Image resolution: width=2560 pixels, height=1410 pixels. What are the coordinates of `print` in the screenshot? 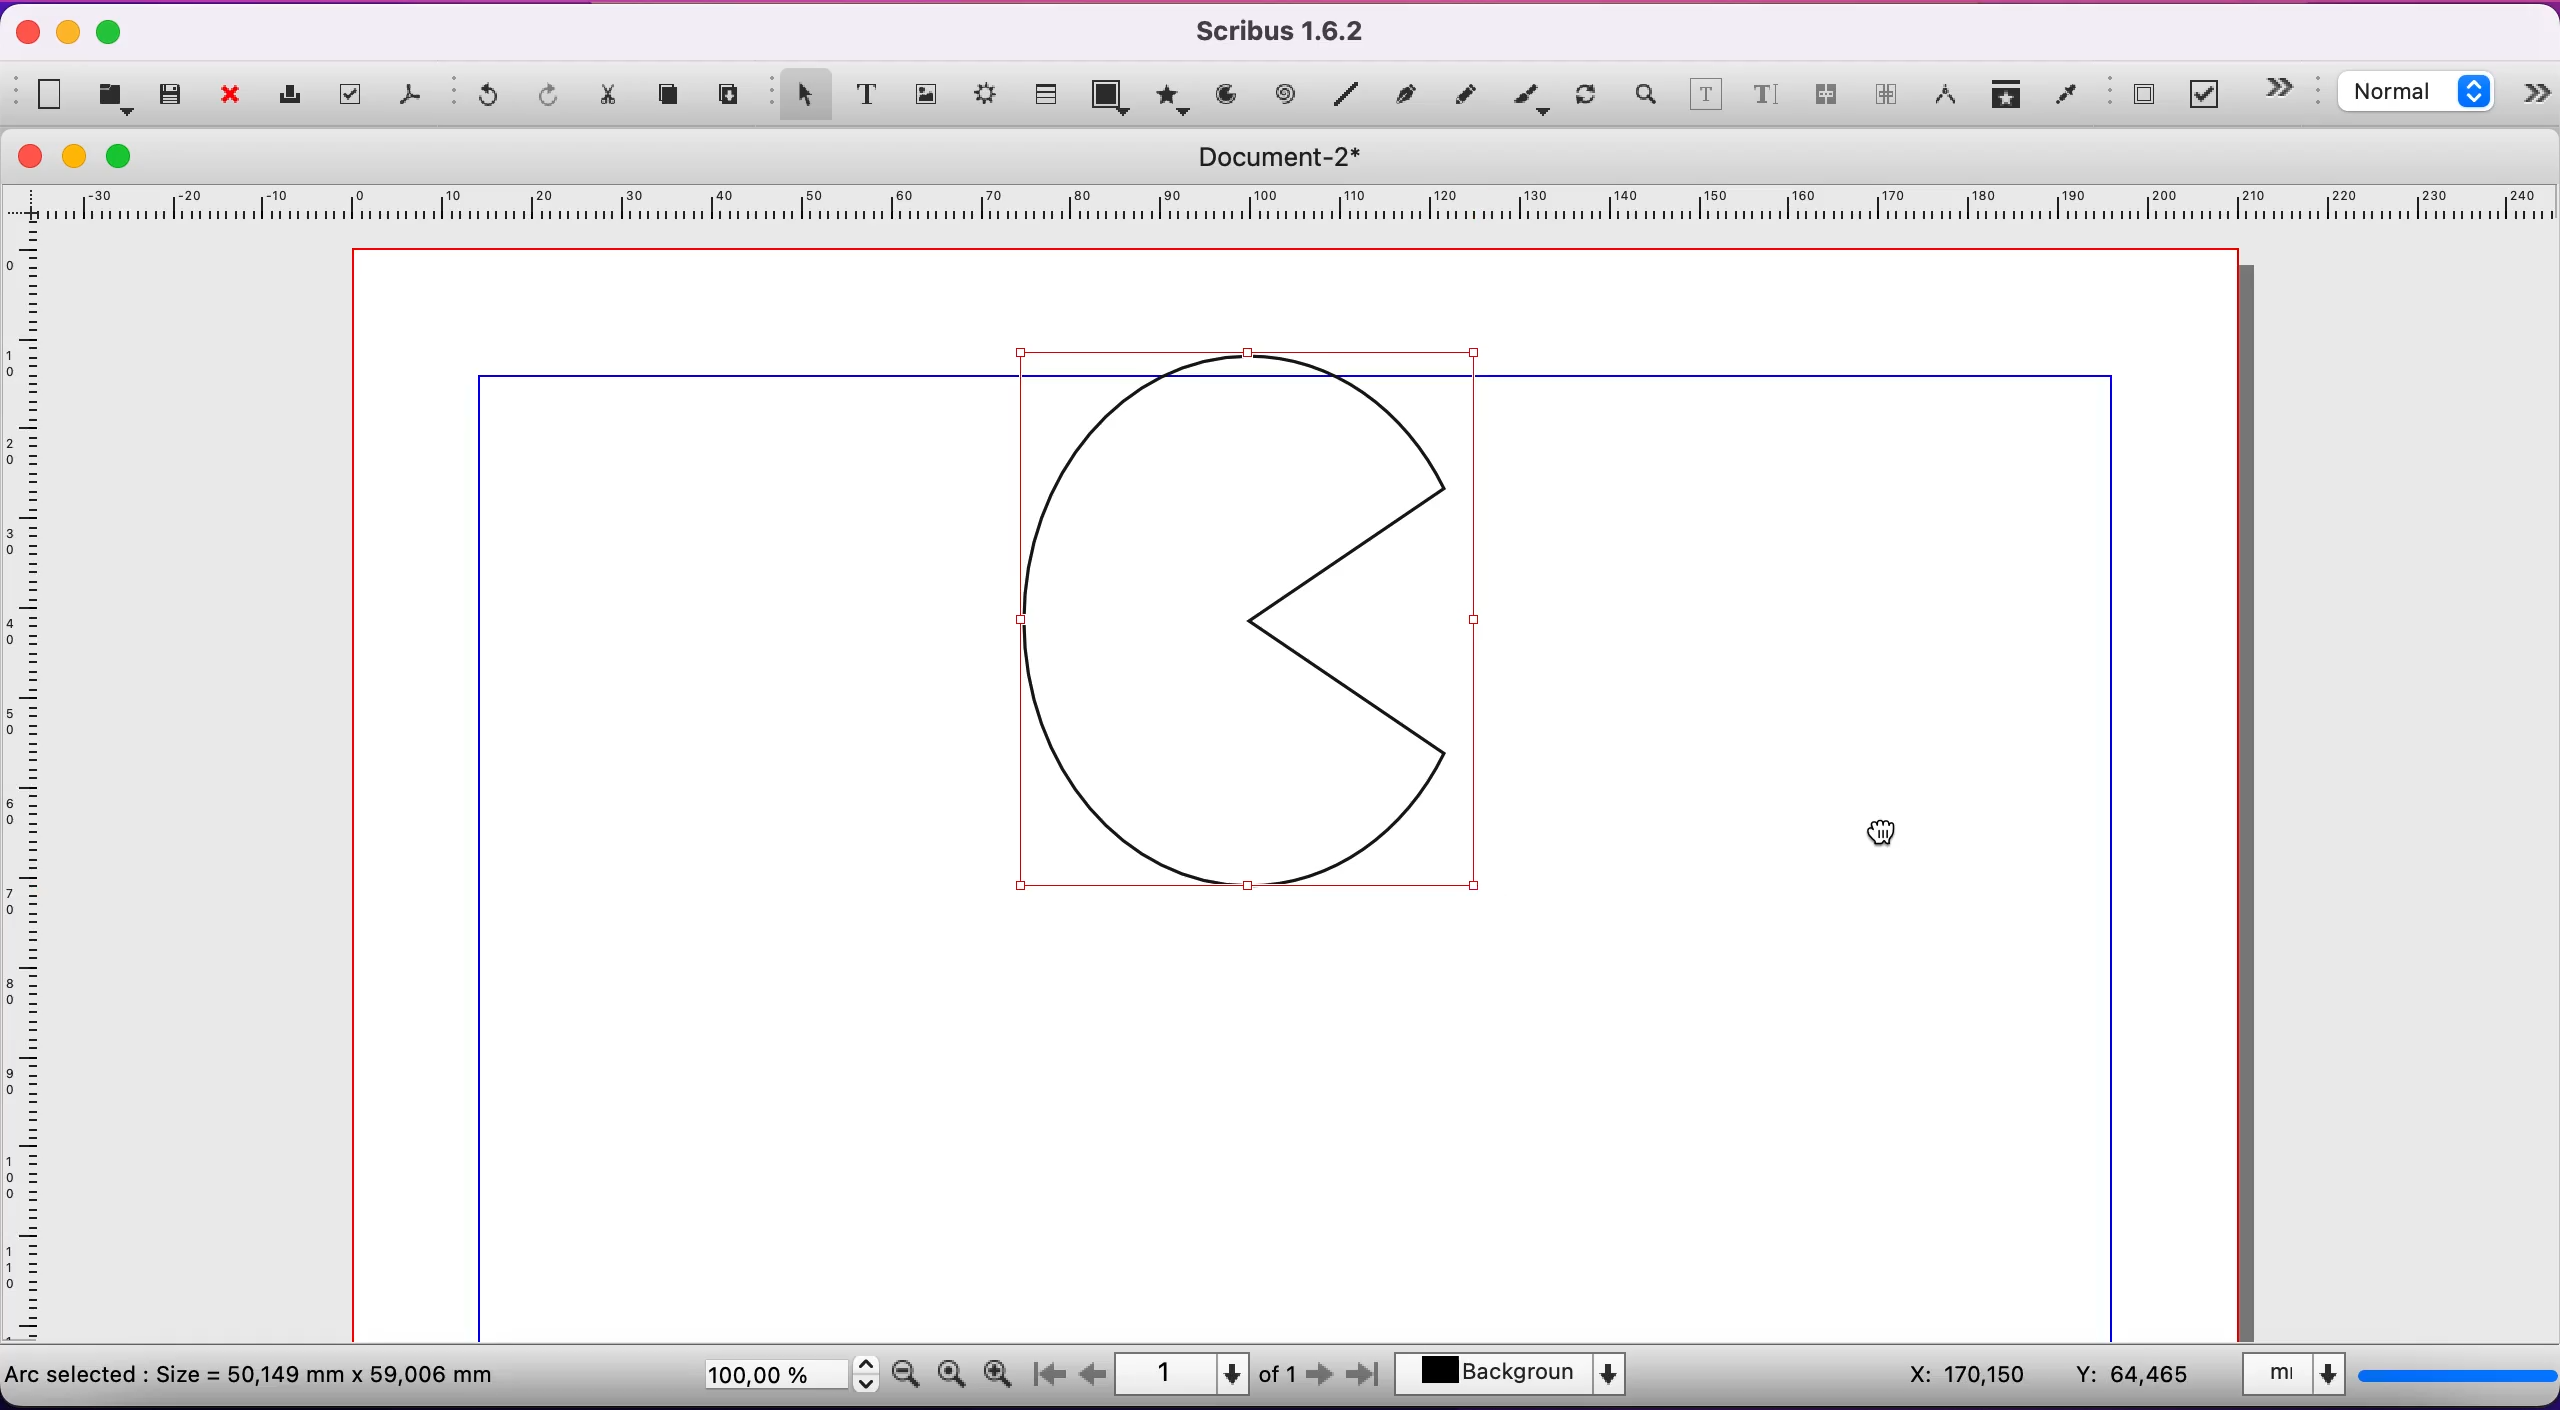 It's located at (295, 95).